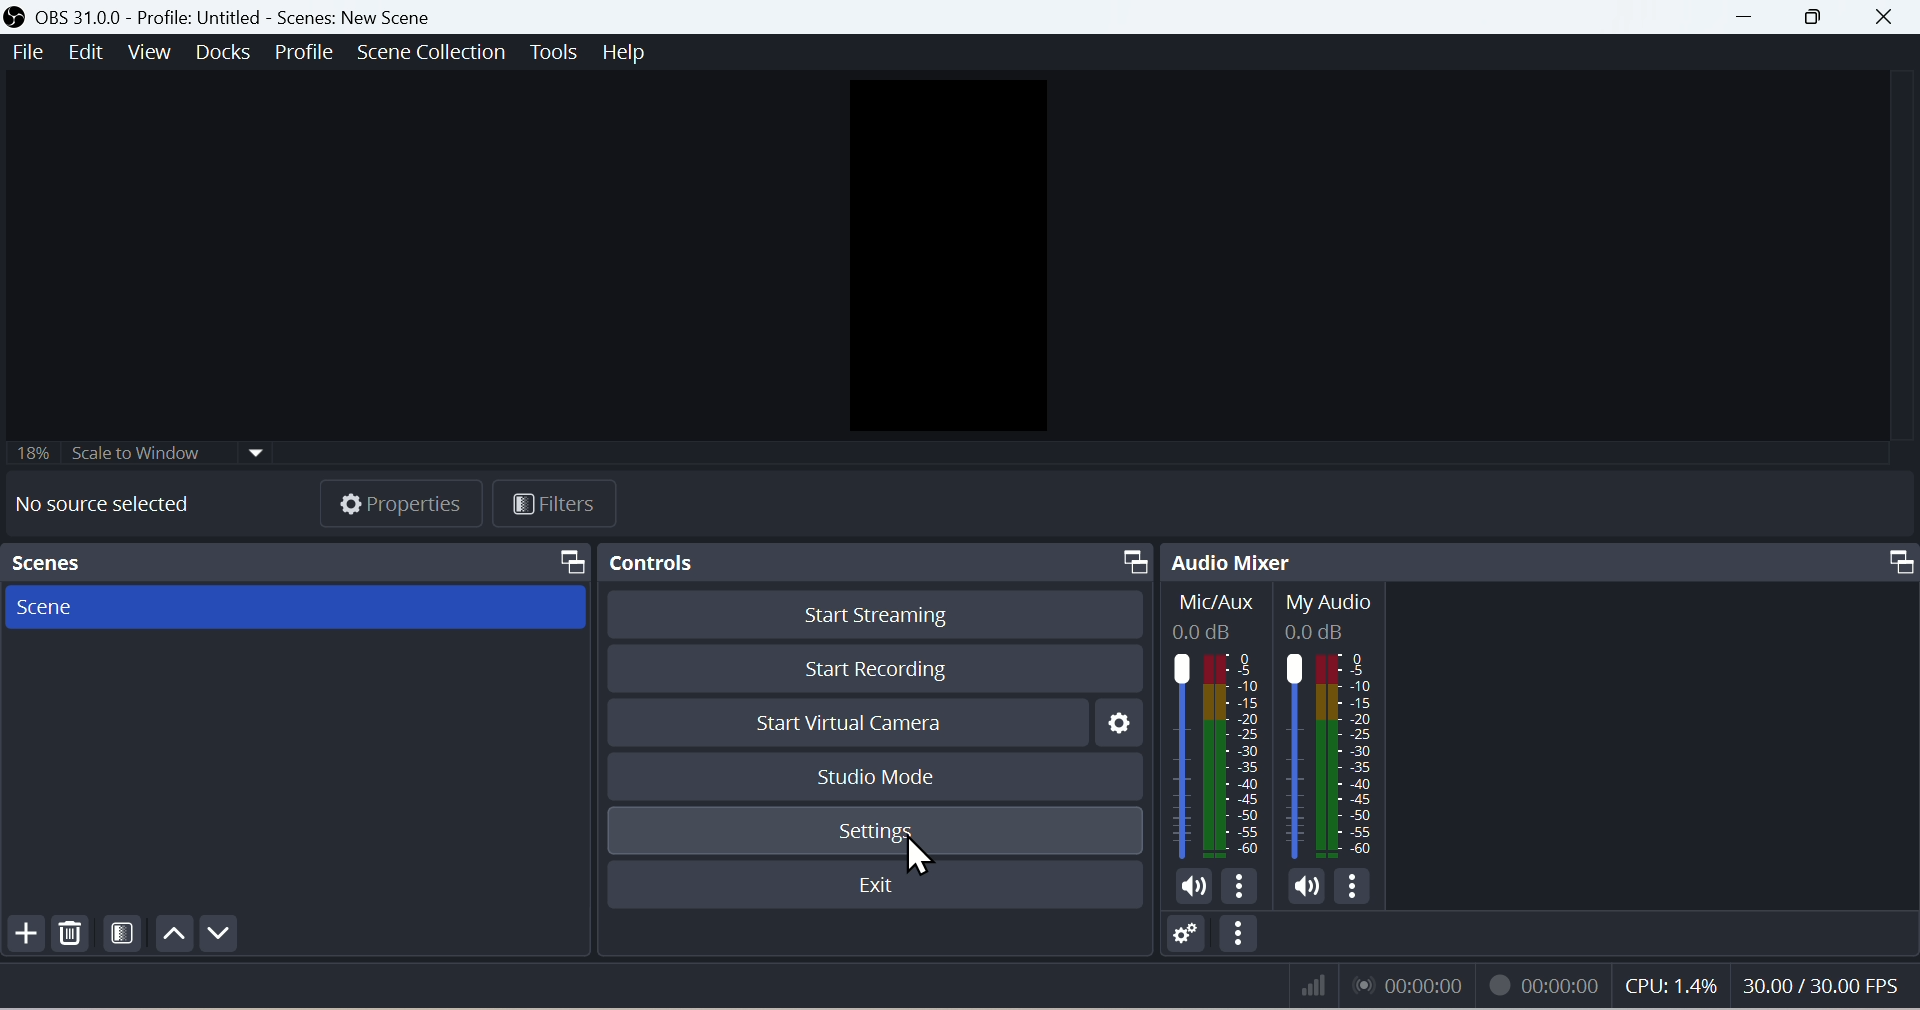 This screenshot has width=1920, height=1010. What do you see at coordinates (1216, 738) in the screenshot?
I see `Mix/Aux bar` at bounding box center [1216, 738].